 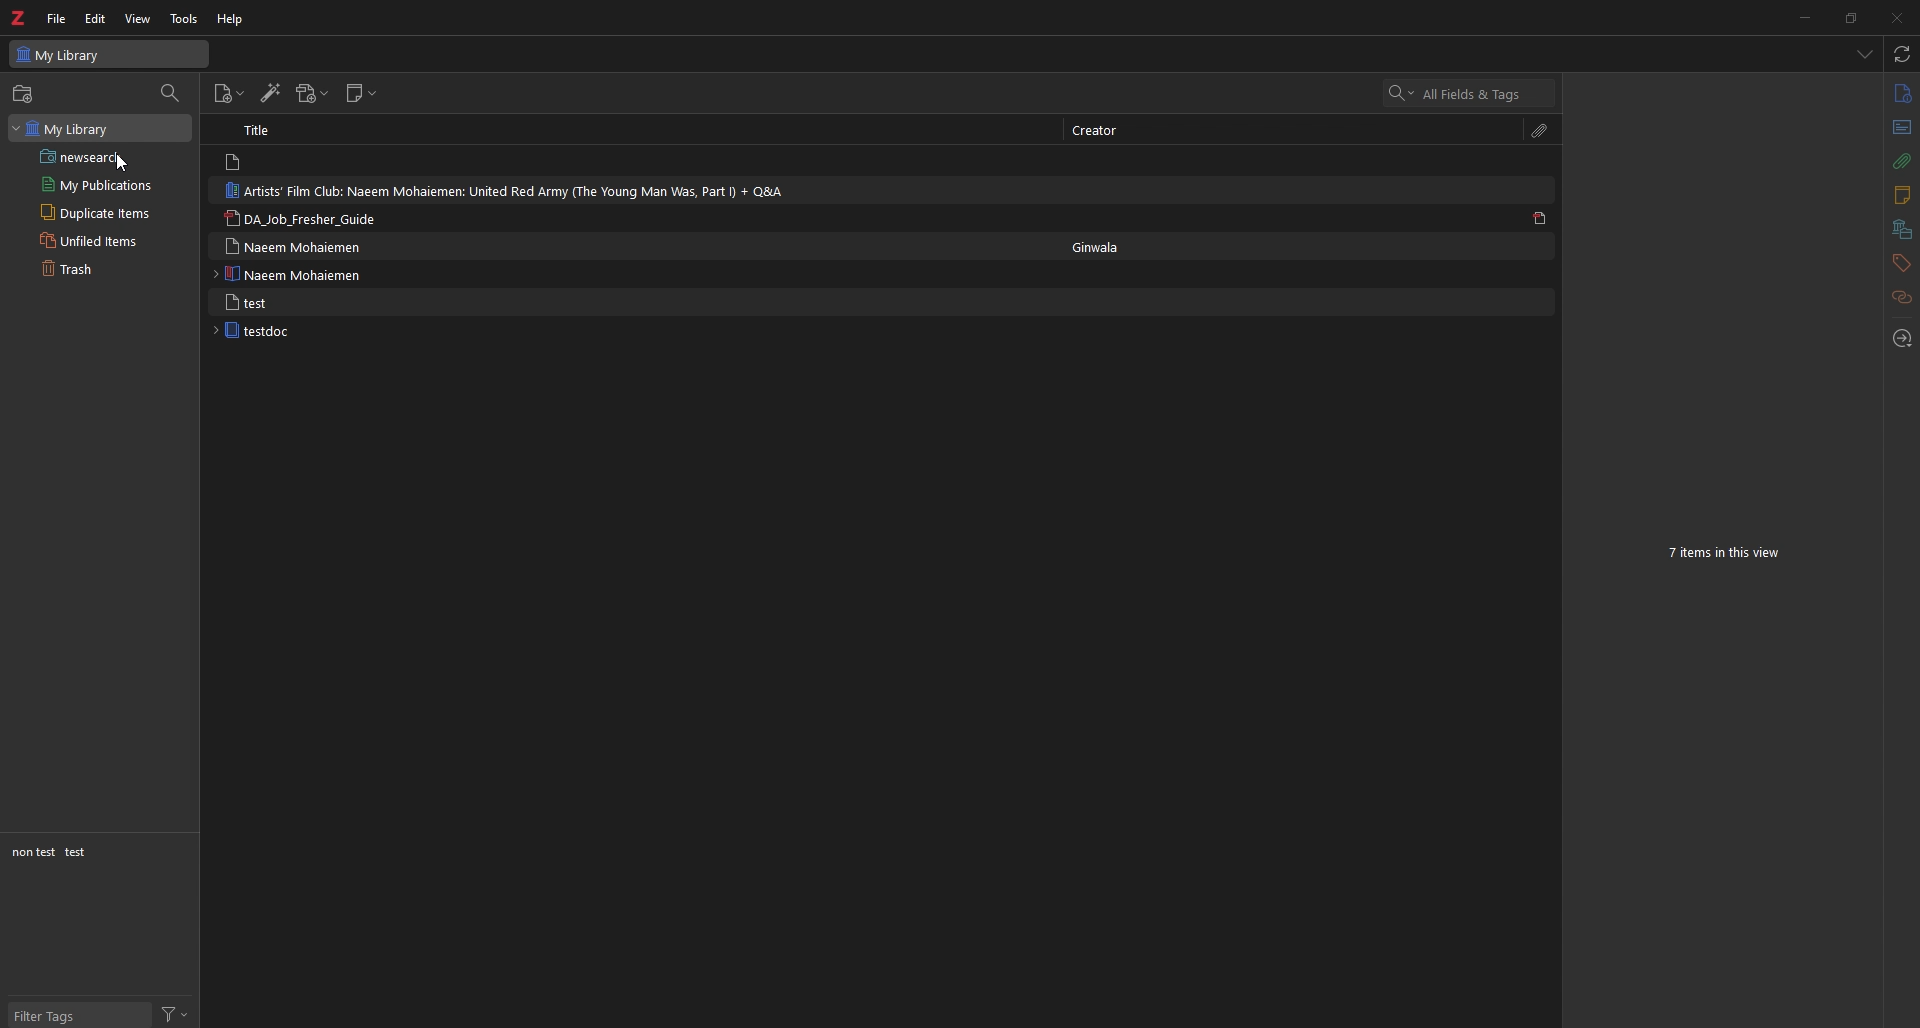 What do you see at coordinates (138, 18) in the screenshot?
I see `View` at bounding box center [138, 18].